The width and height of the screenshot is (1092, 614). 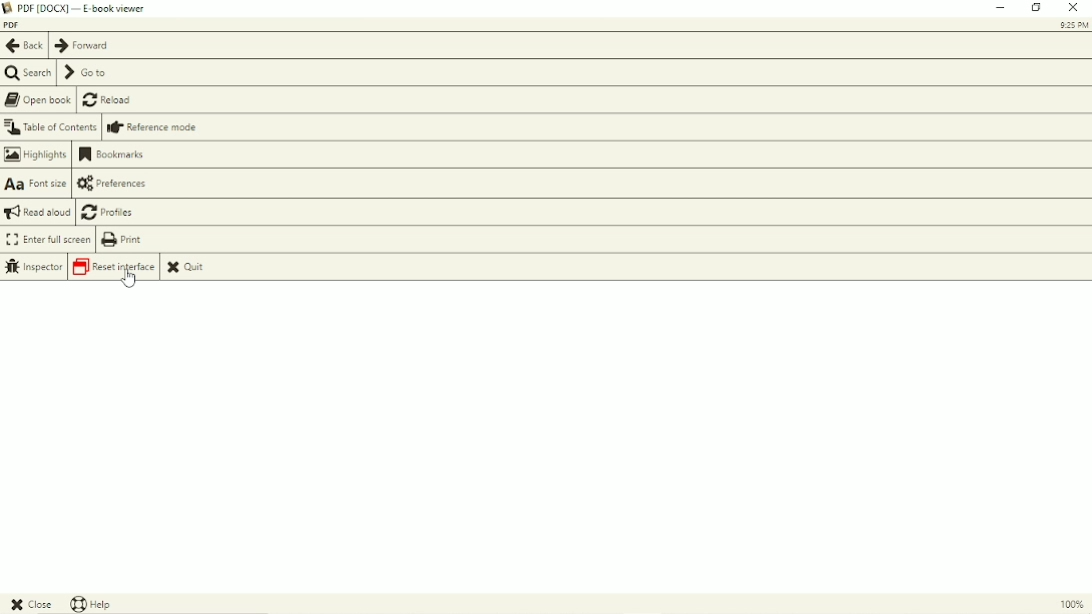 What do you see at coordinates (37, 212) in the screenshot?
I see `Read aloud` at bounding box center [37, 212].